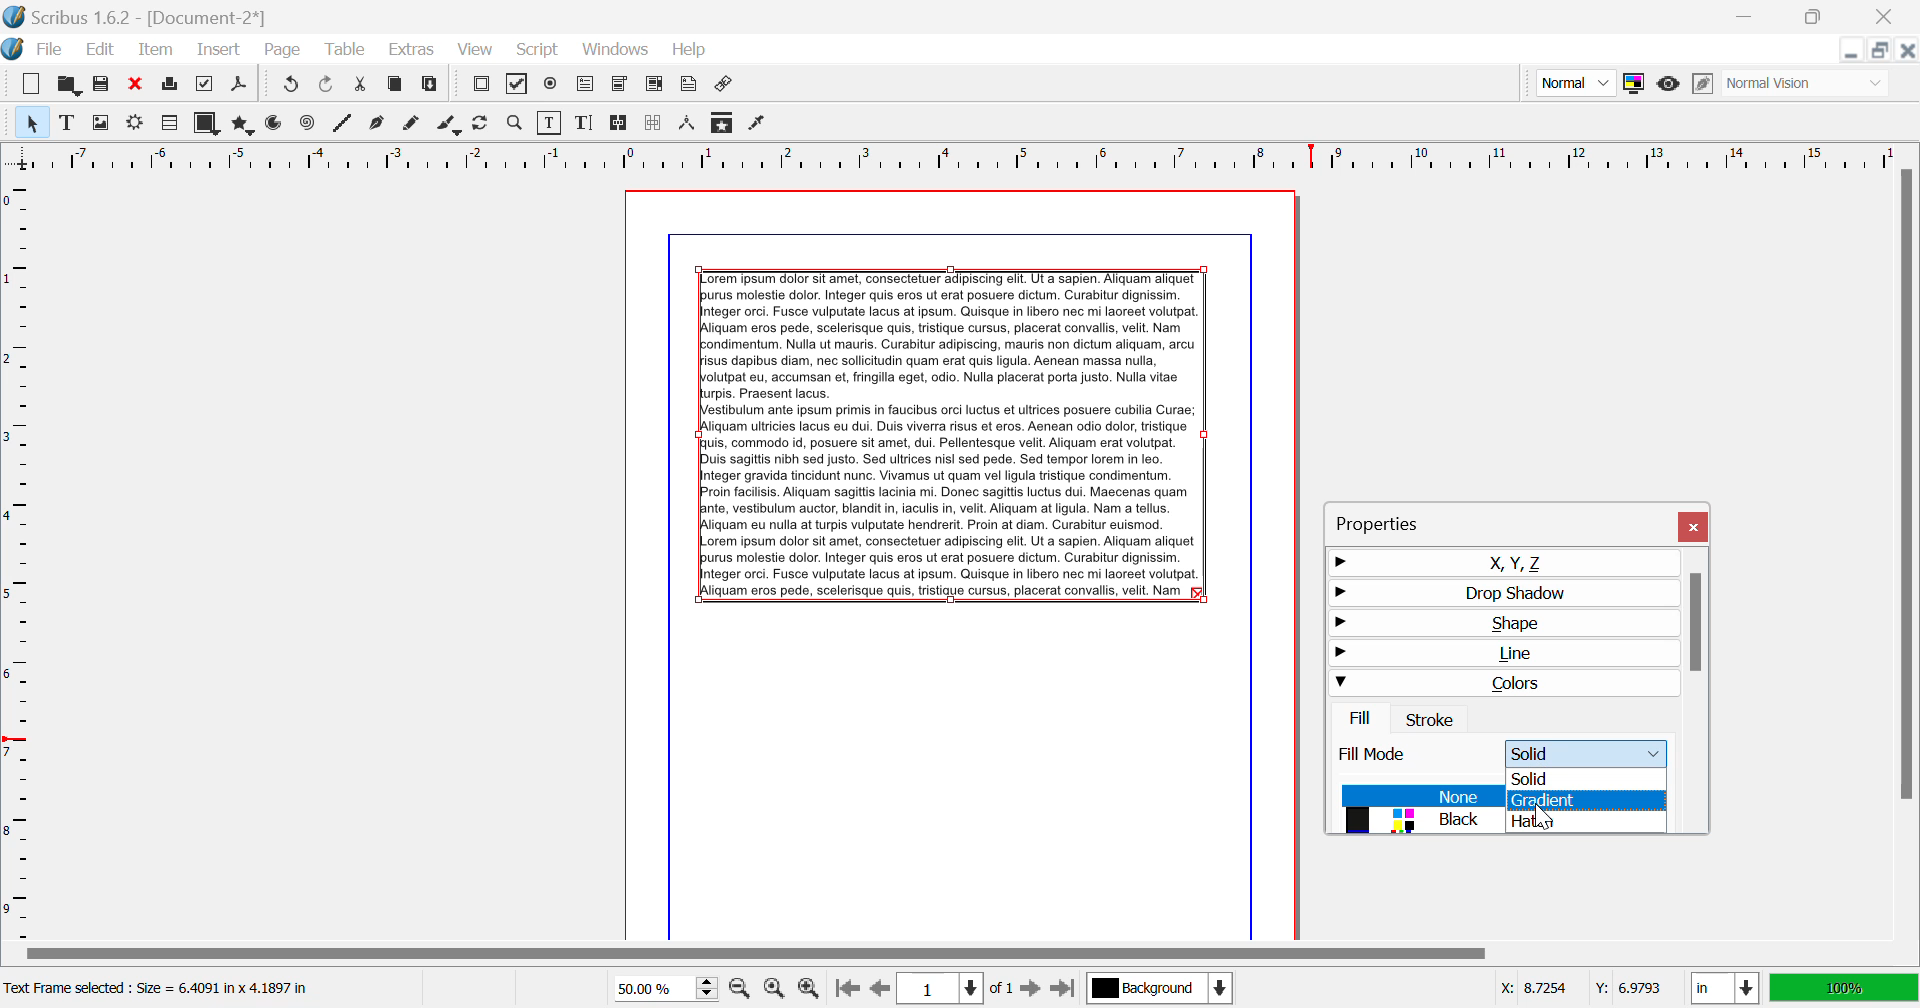 Image resolution: width=1920 pixels, height=1008 pixels. I want to click on Colors Tab Open, so click(1506, 702).